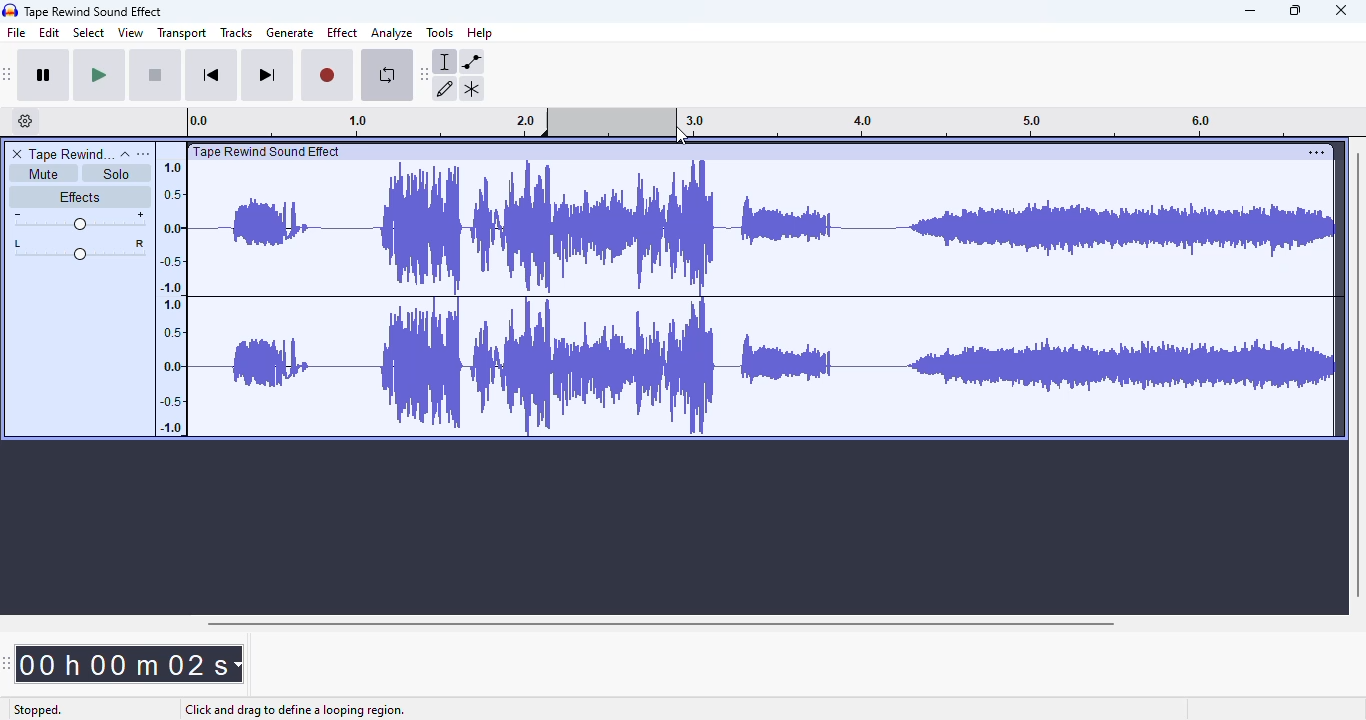 This screenshot has height=720, width=1366. Describe the element at coordinates (392, 33) in the screenshot. I see `analyze ` at that location.